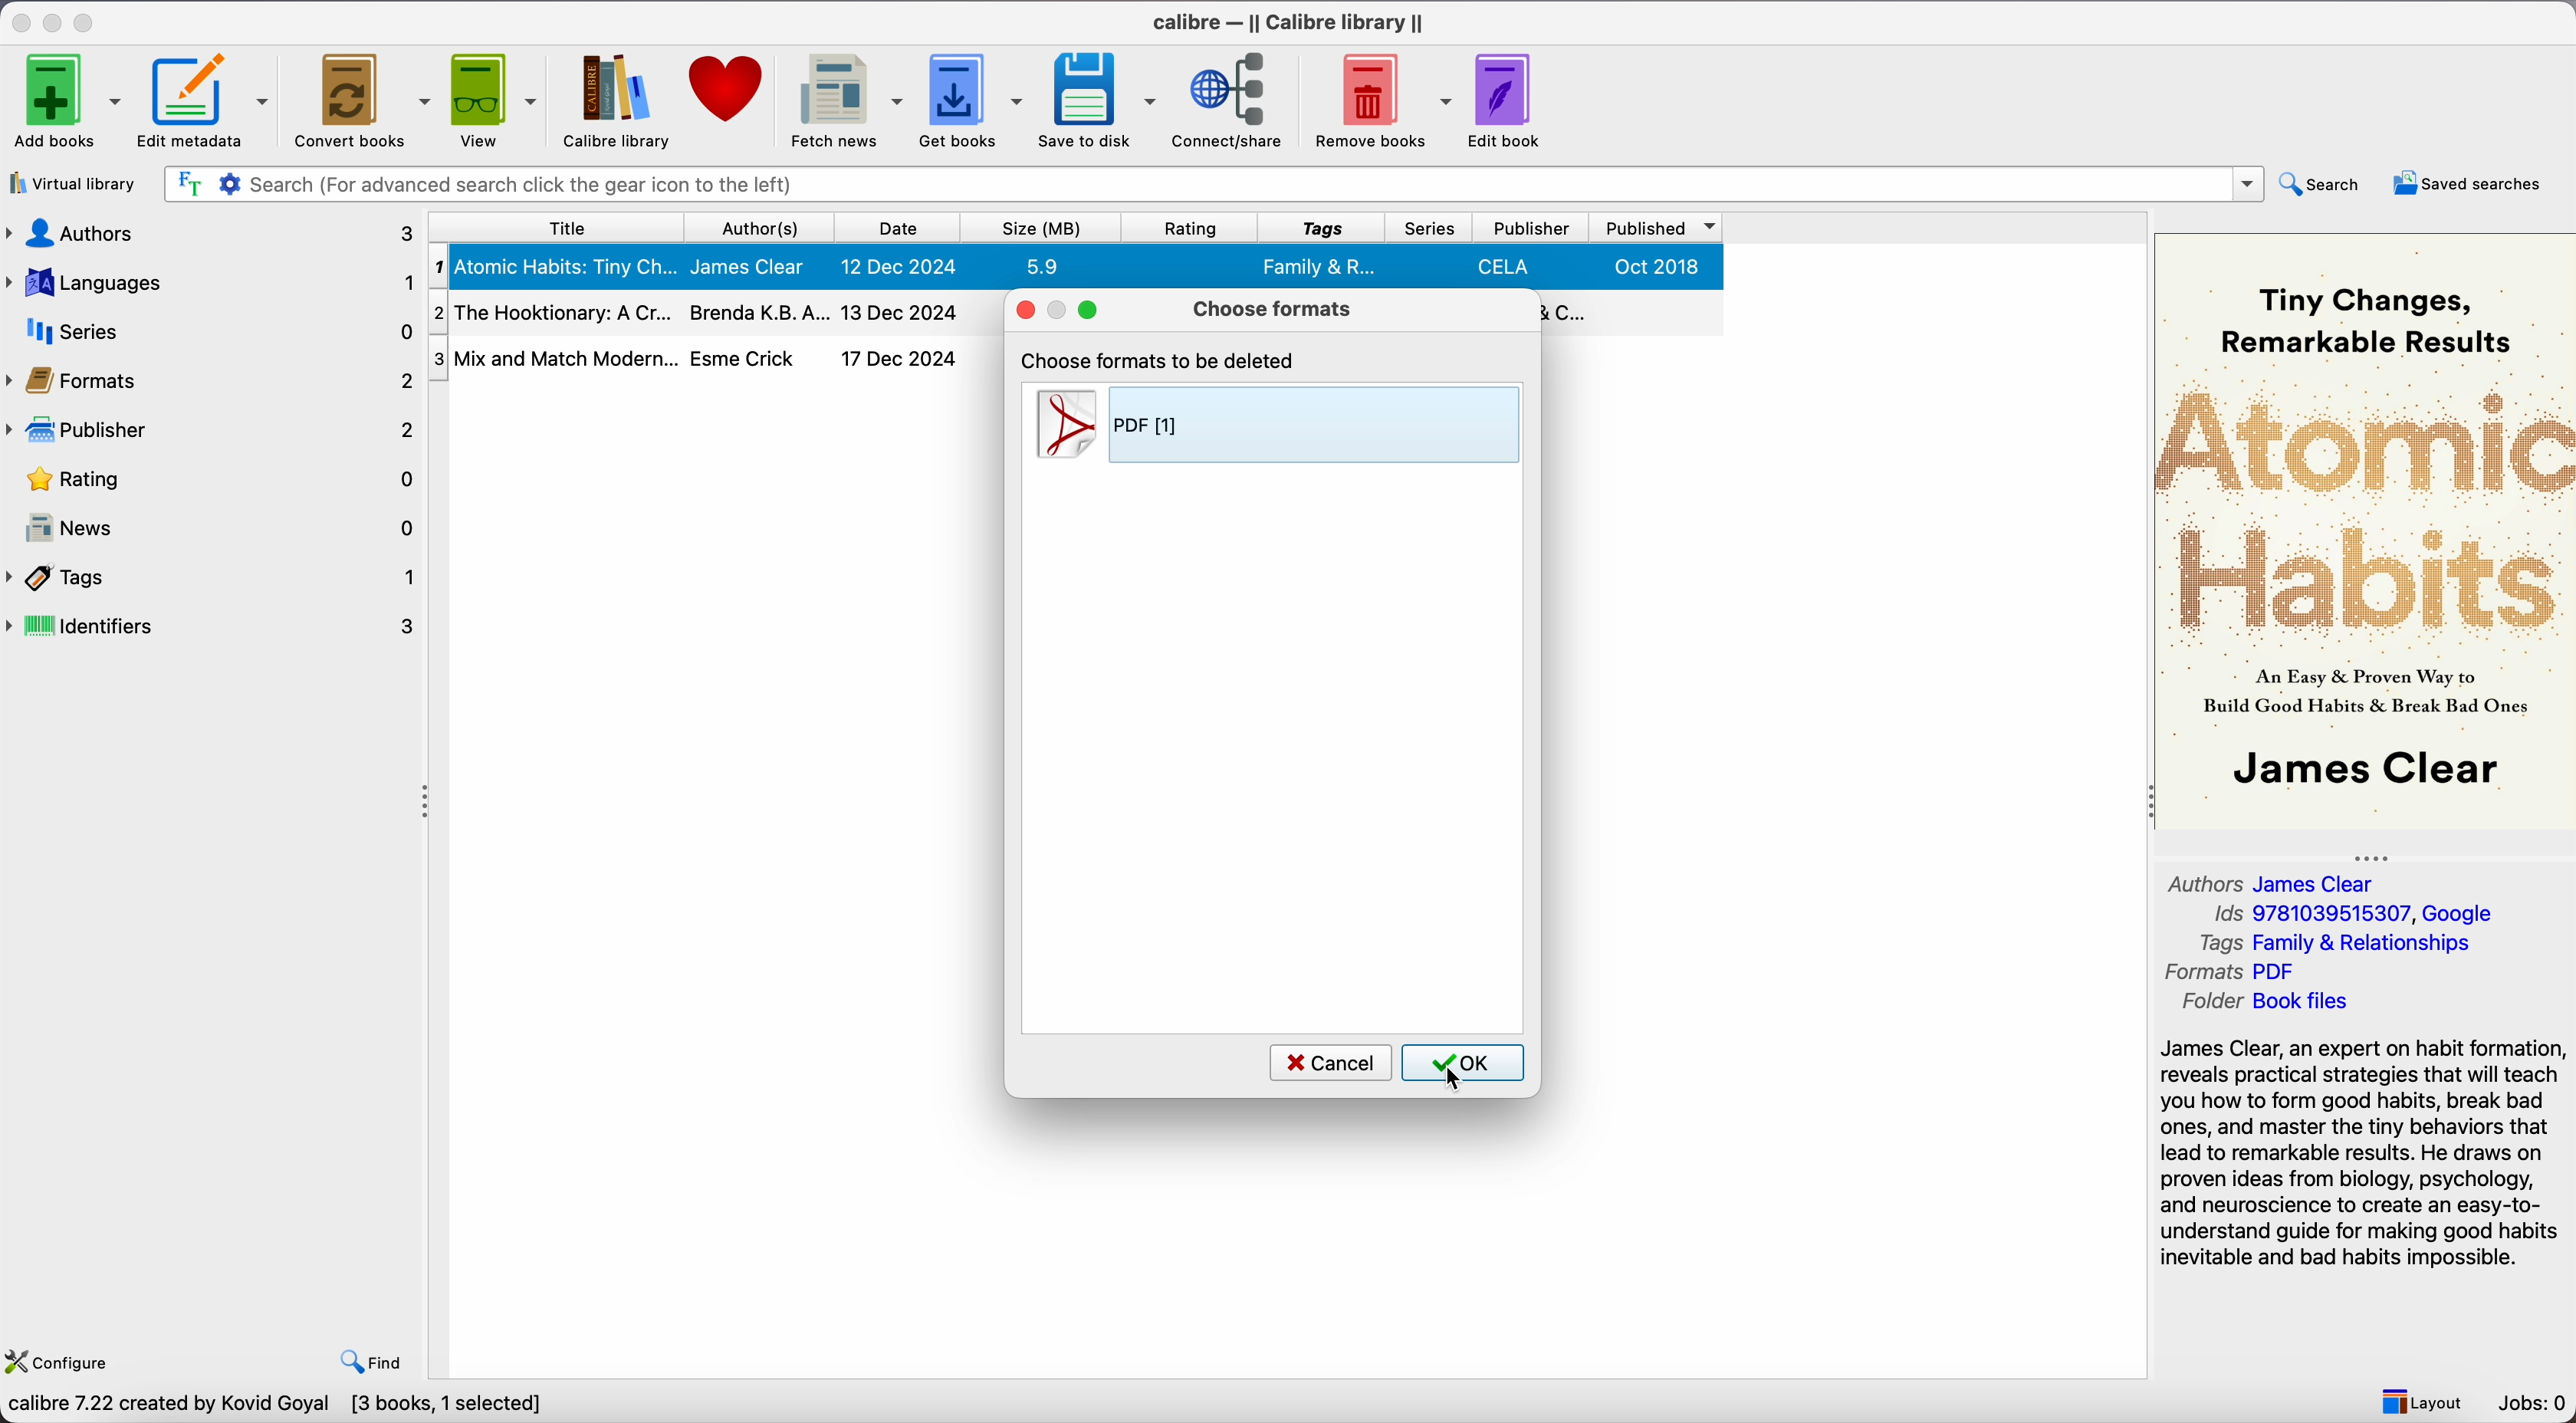 The width and height of the screenshot is (2576, 1423). What do you see at coordinates (1465, 1062) in the screenshot?
I see `ok` at bounding box center [1465, 1062].